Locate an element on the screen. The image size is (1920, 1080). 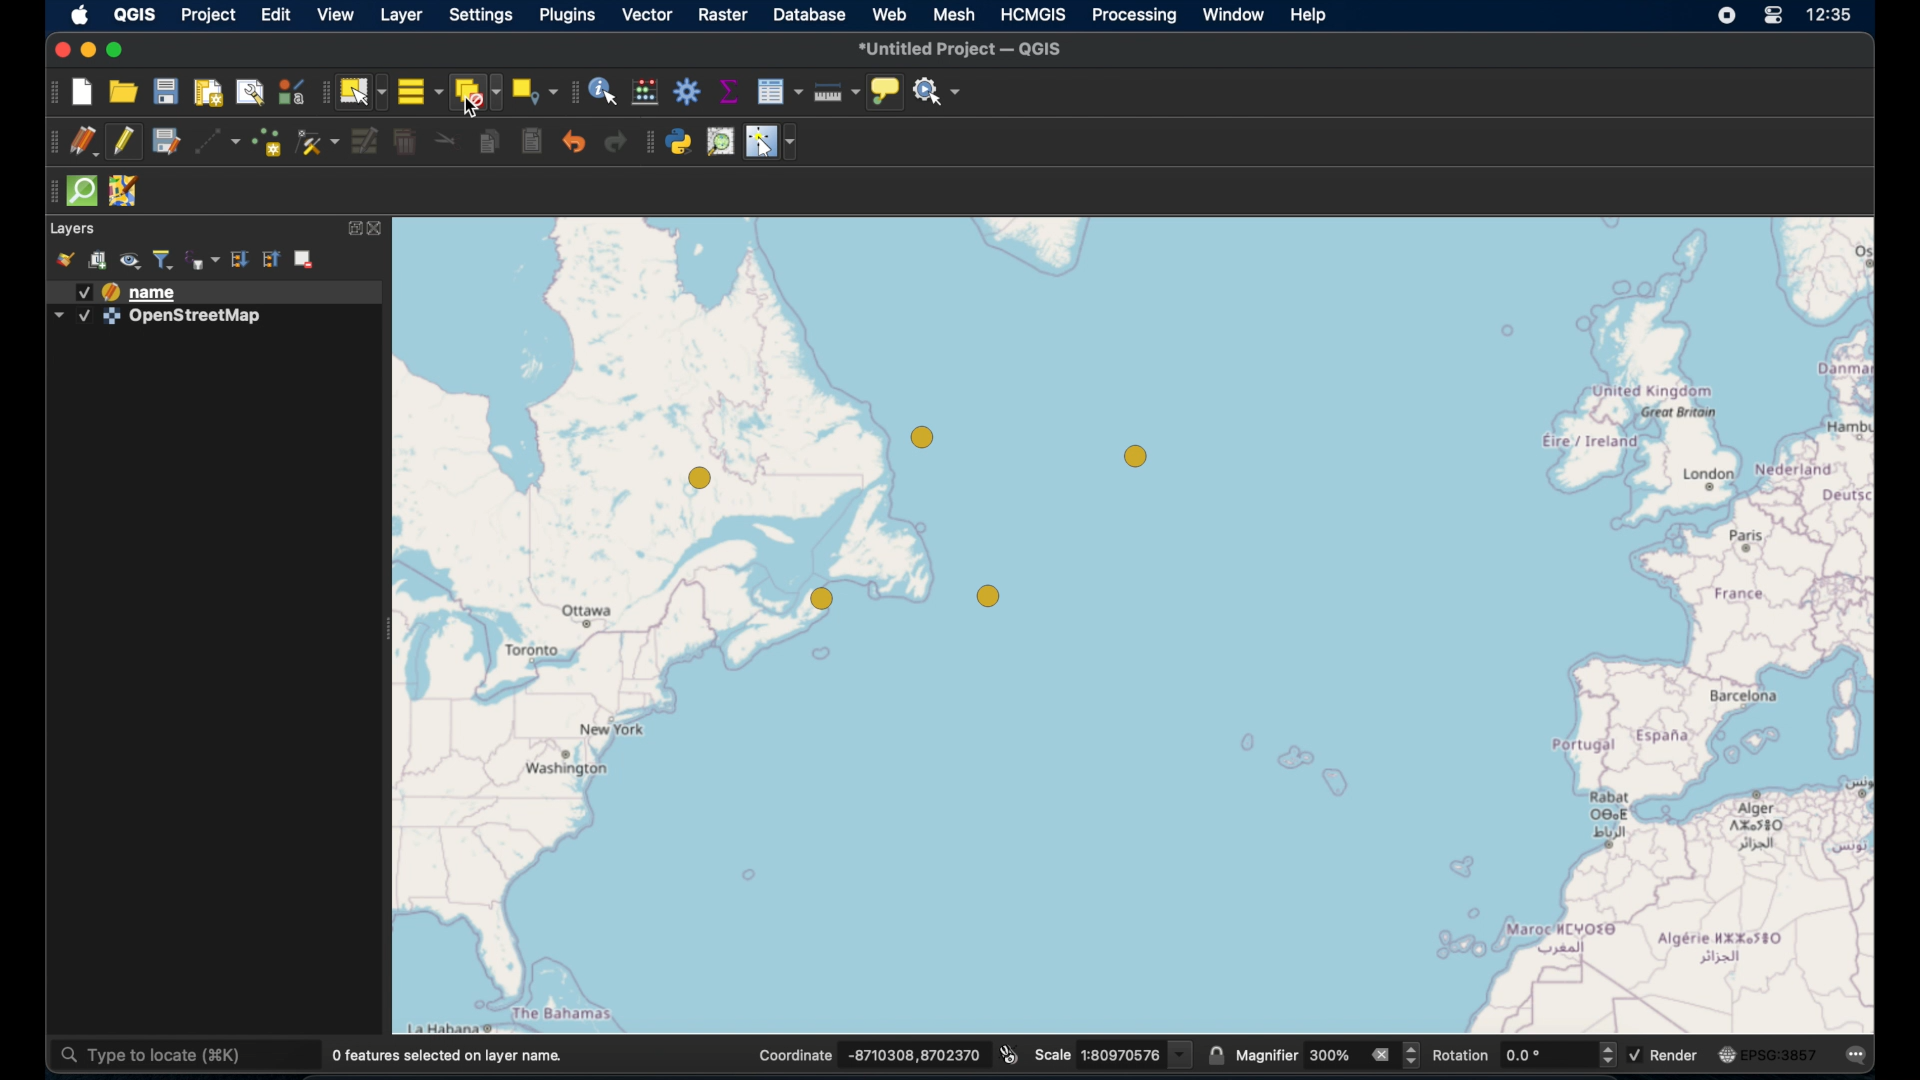
vector is located at coordinates (648, 17).